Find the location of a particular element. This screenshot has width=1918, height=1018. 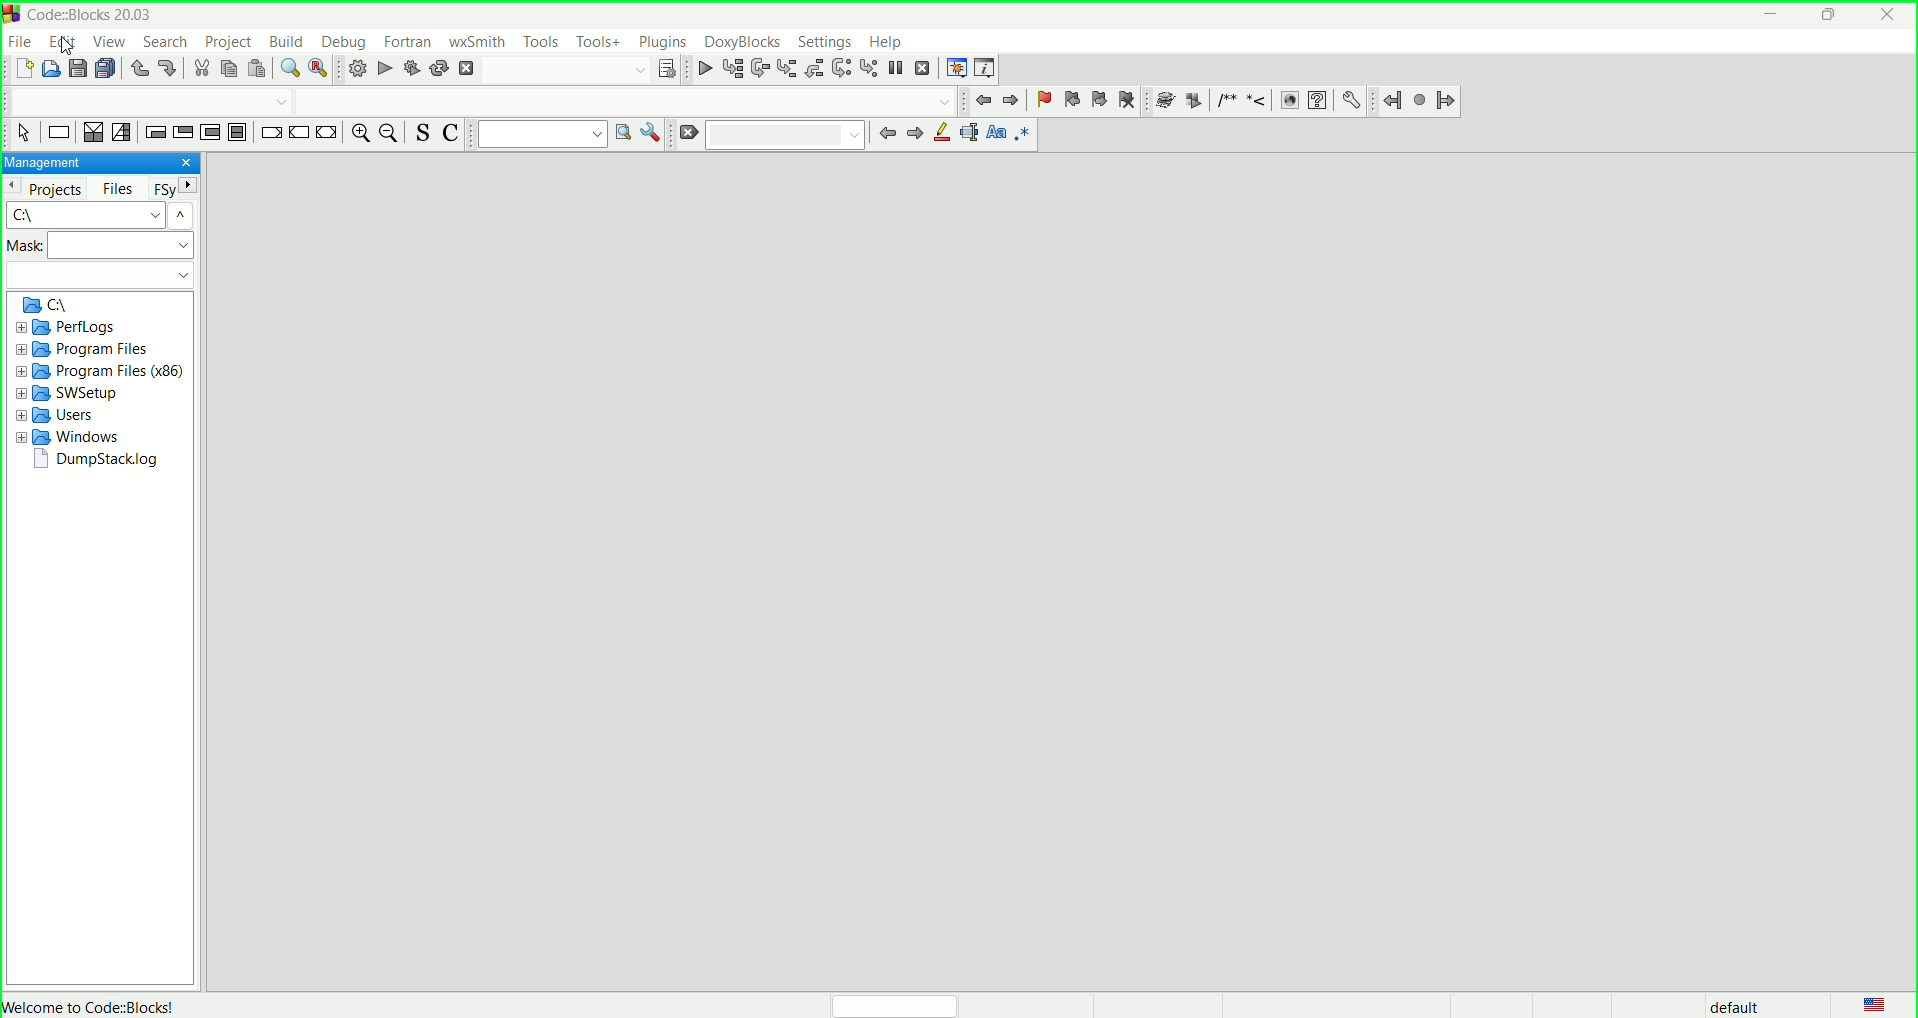

management is located at coordinates (46, 164).